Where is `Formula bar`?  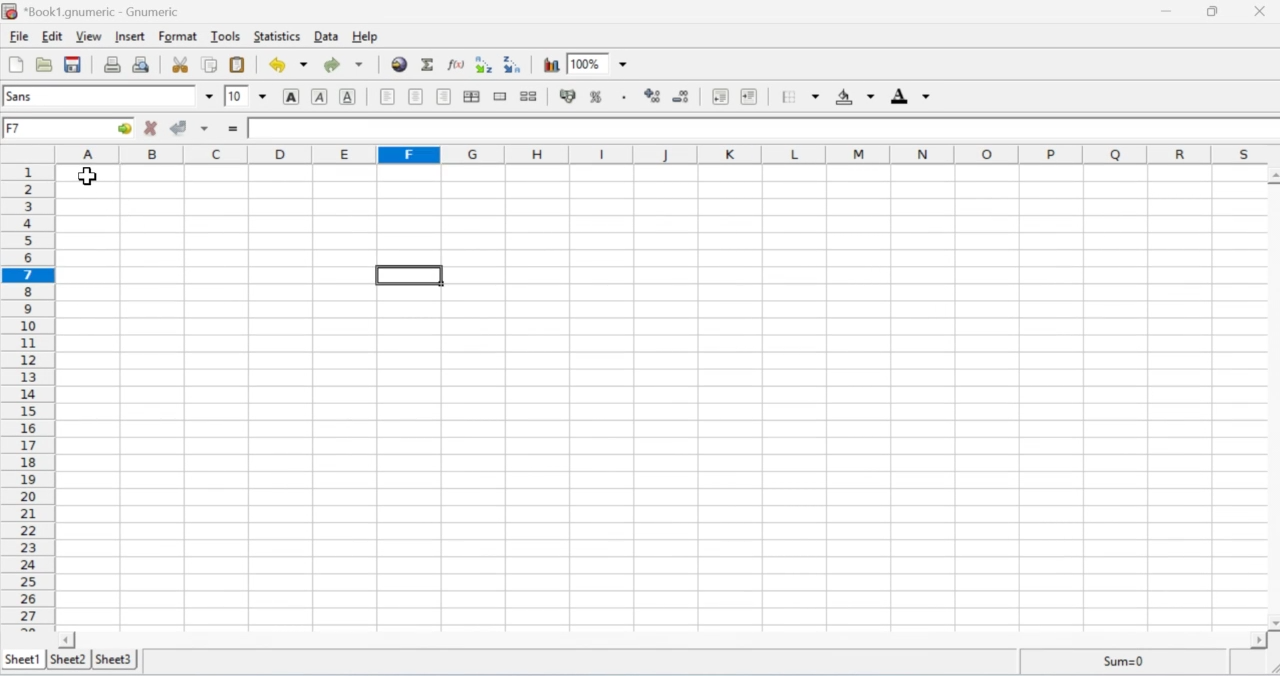 Formula bar is located at coordinates (756, 129).